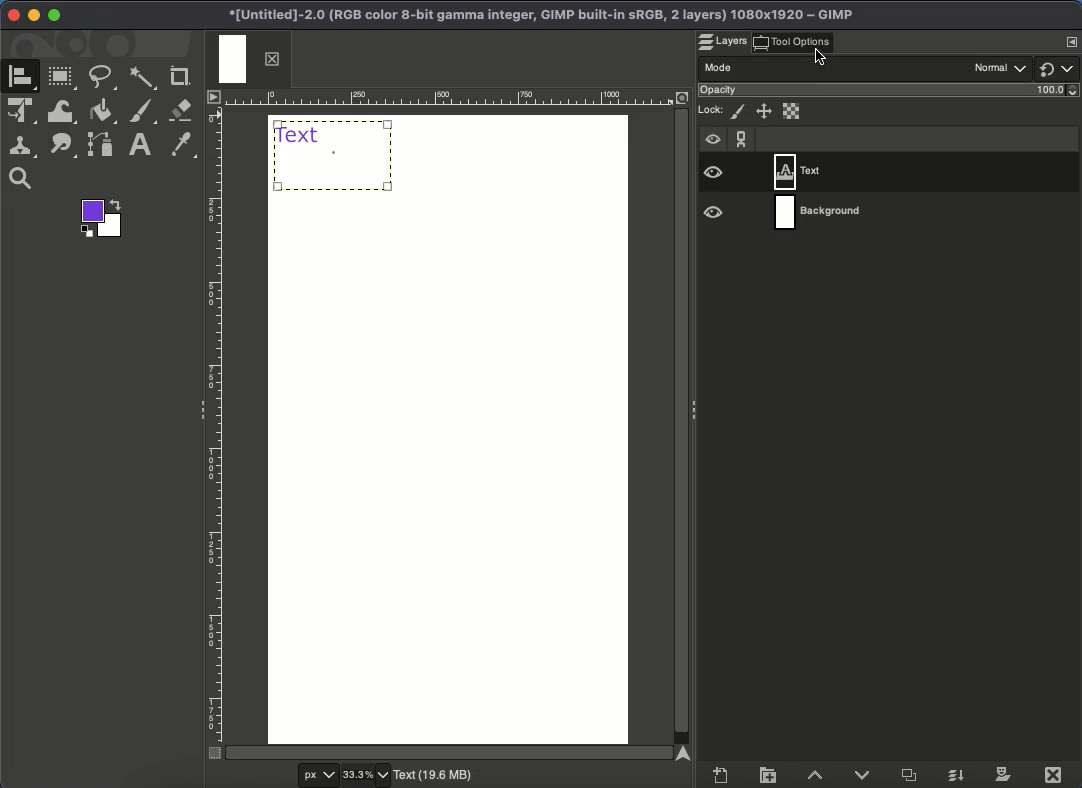  What do you see at coordinates (1056, 773) in the screenshot?
I see `Close` at bounding box center [1056, 773].